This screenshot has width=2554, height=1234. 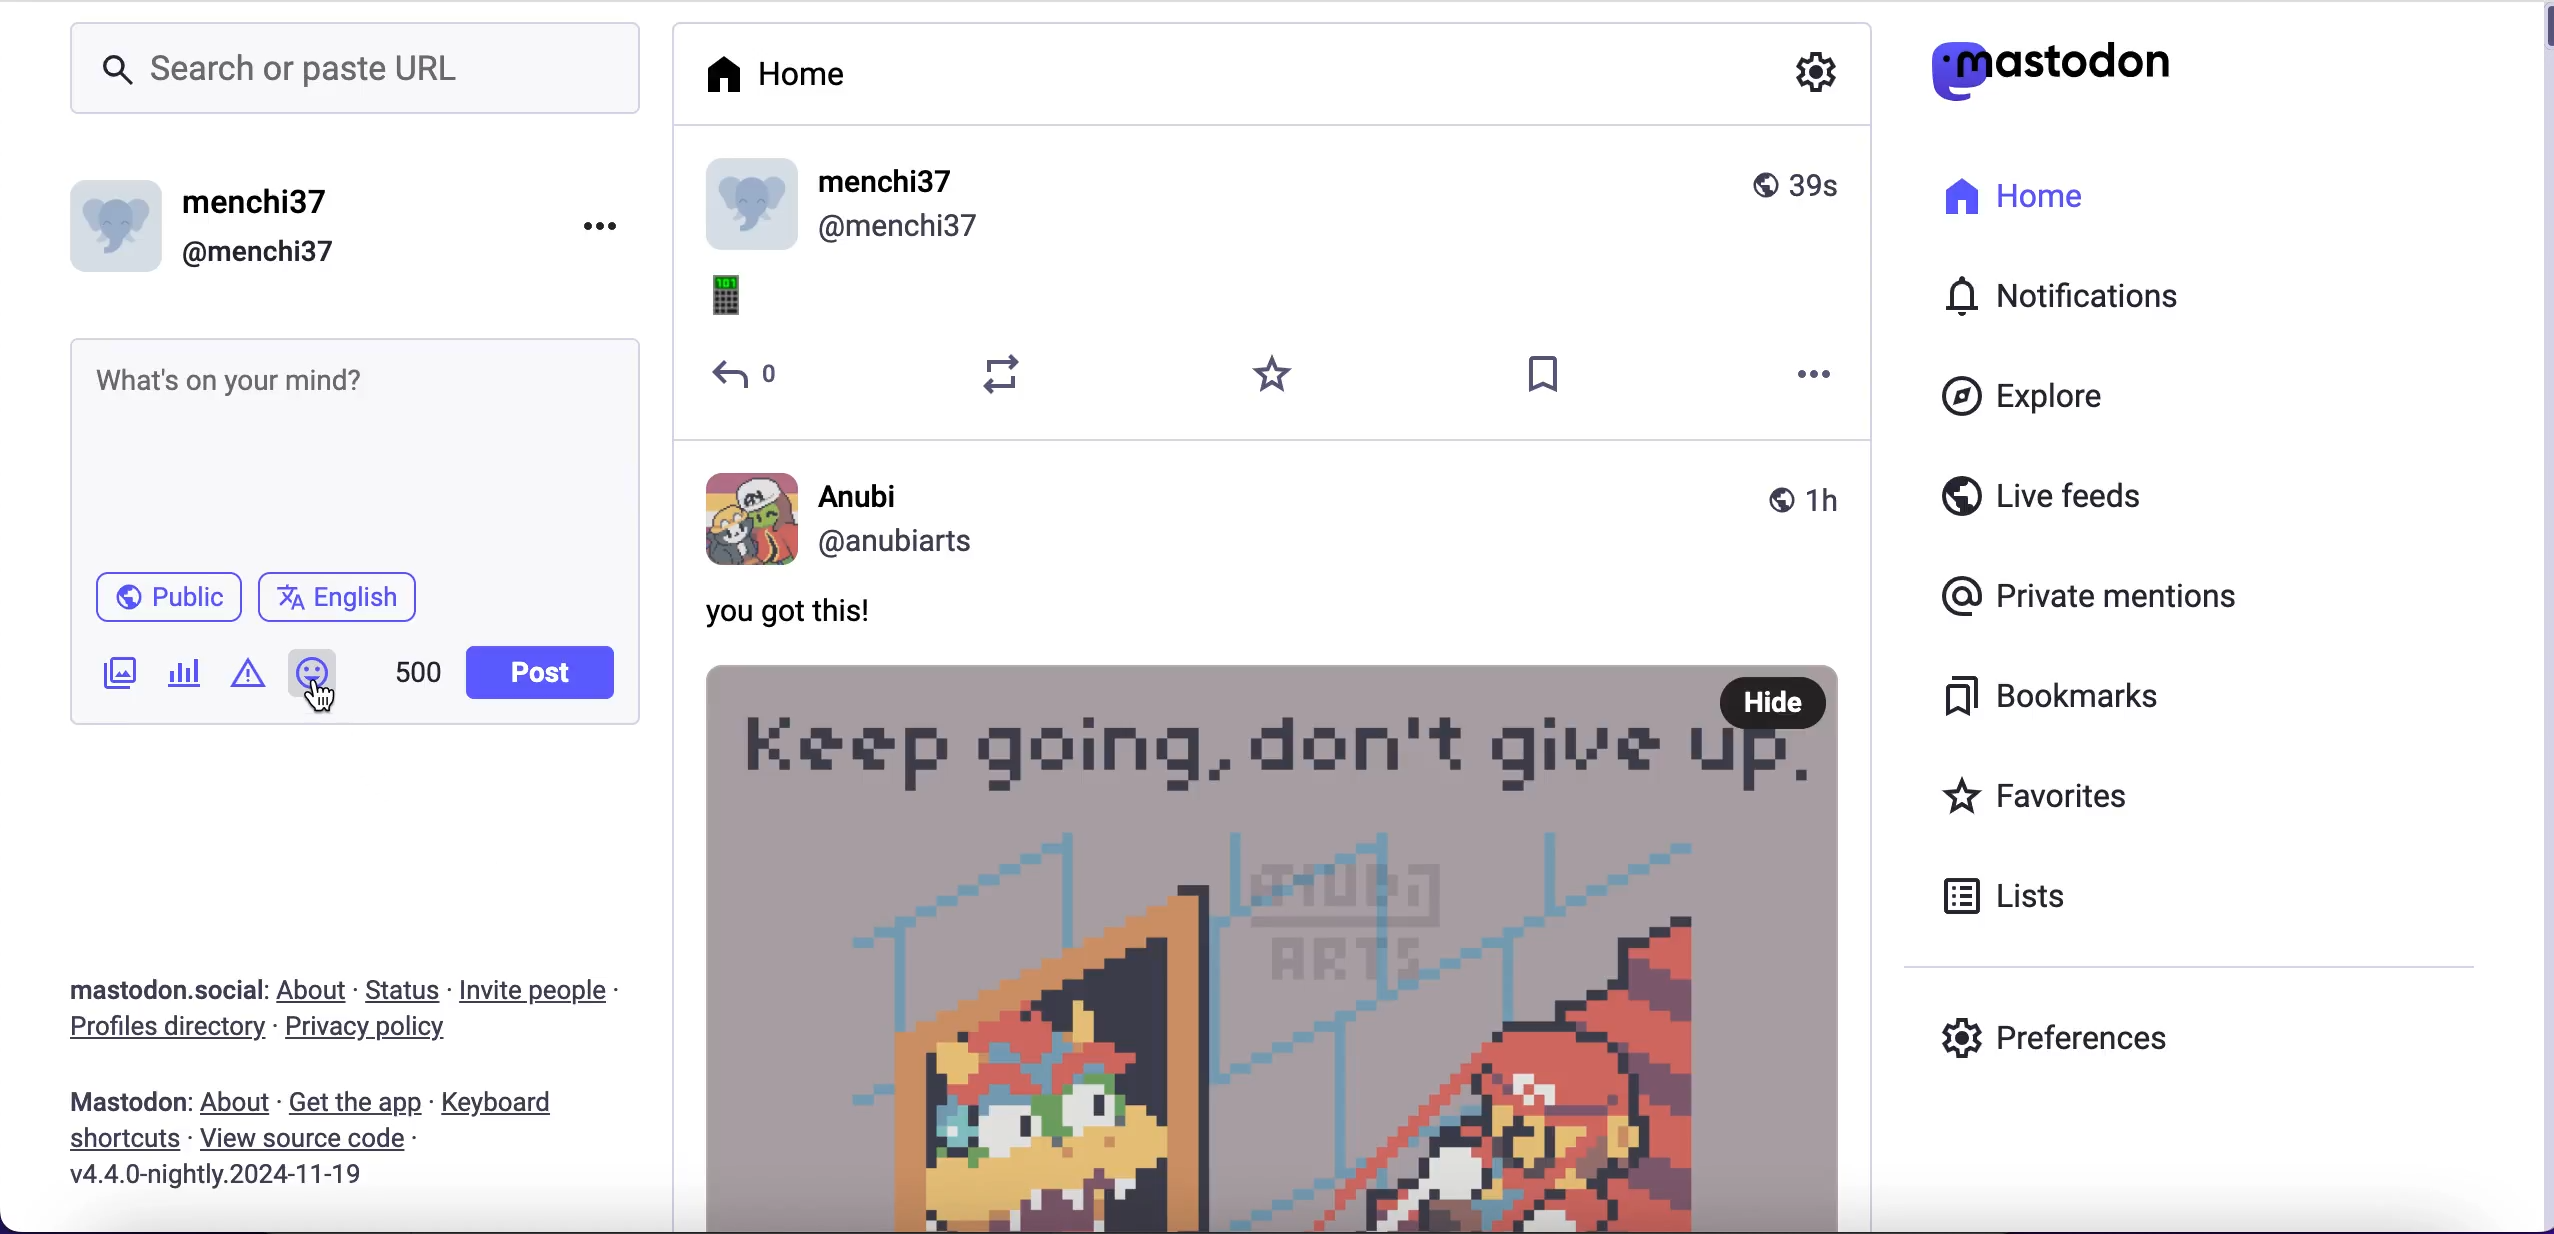 I want to click on add poll, so click(x=184, y=678).